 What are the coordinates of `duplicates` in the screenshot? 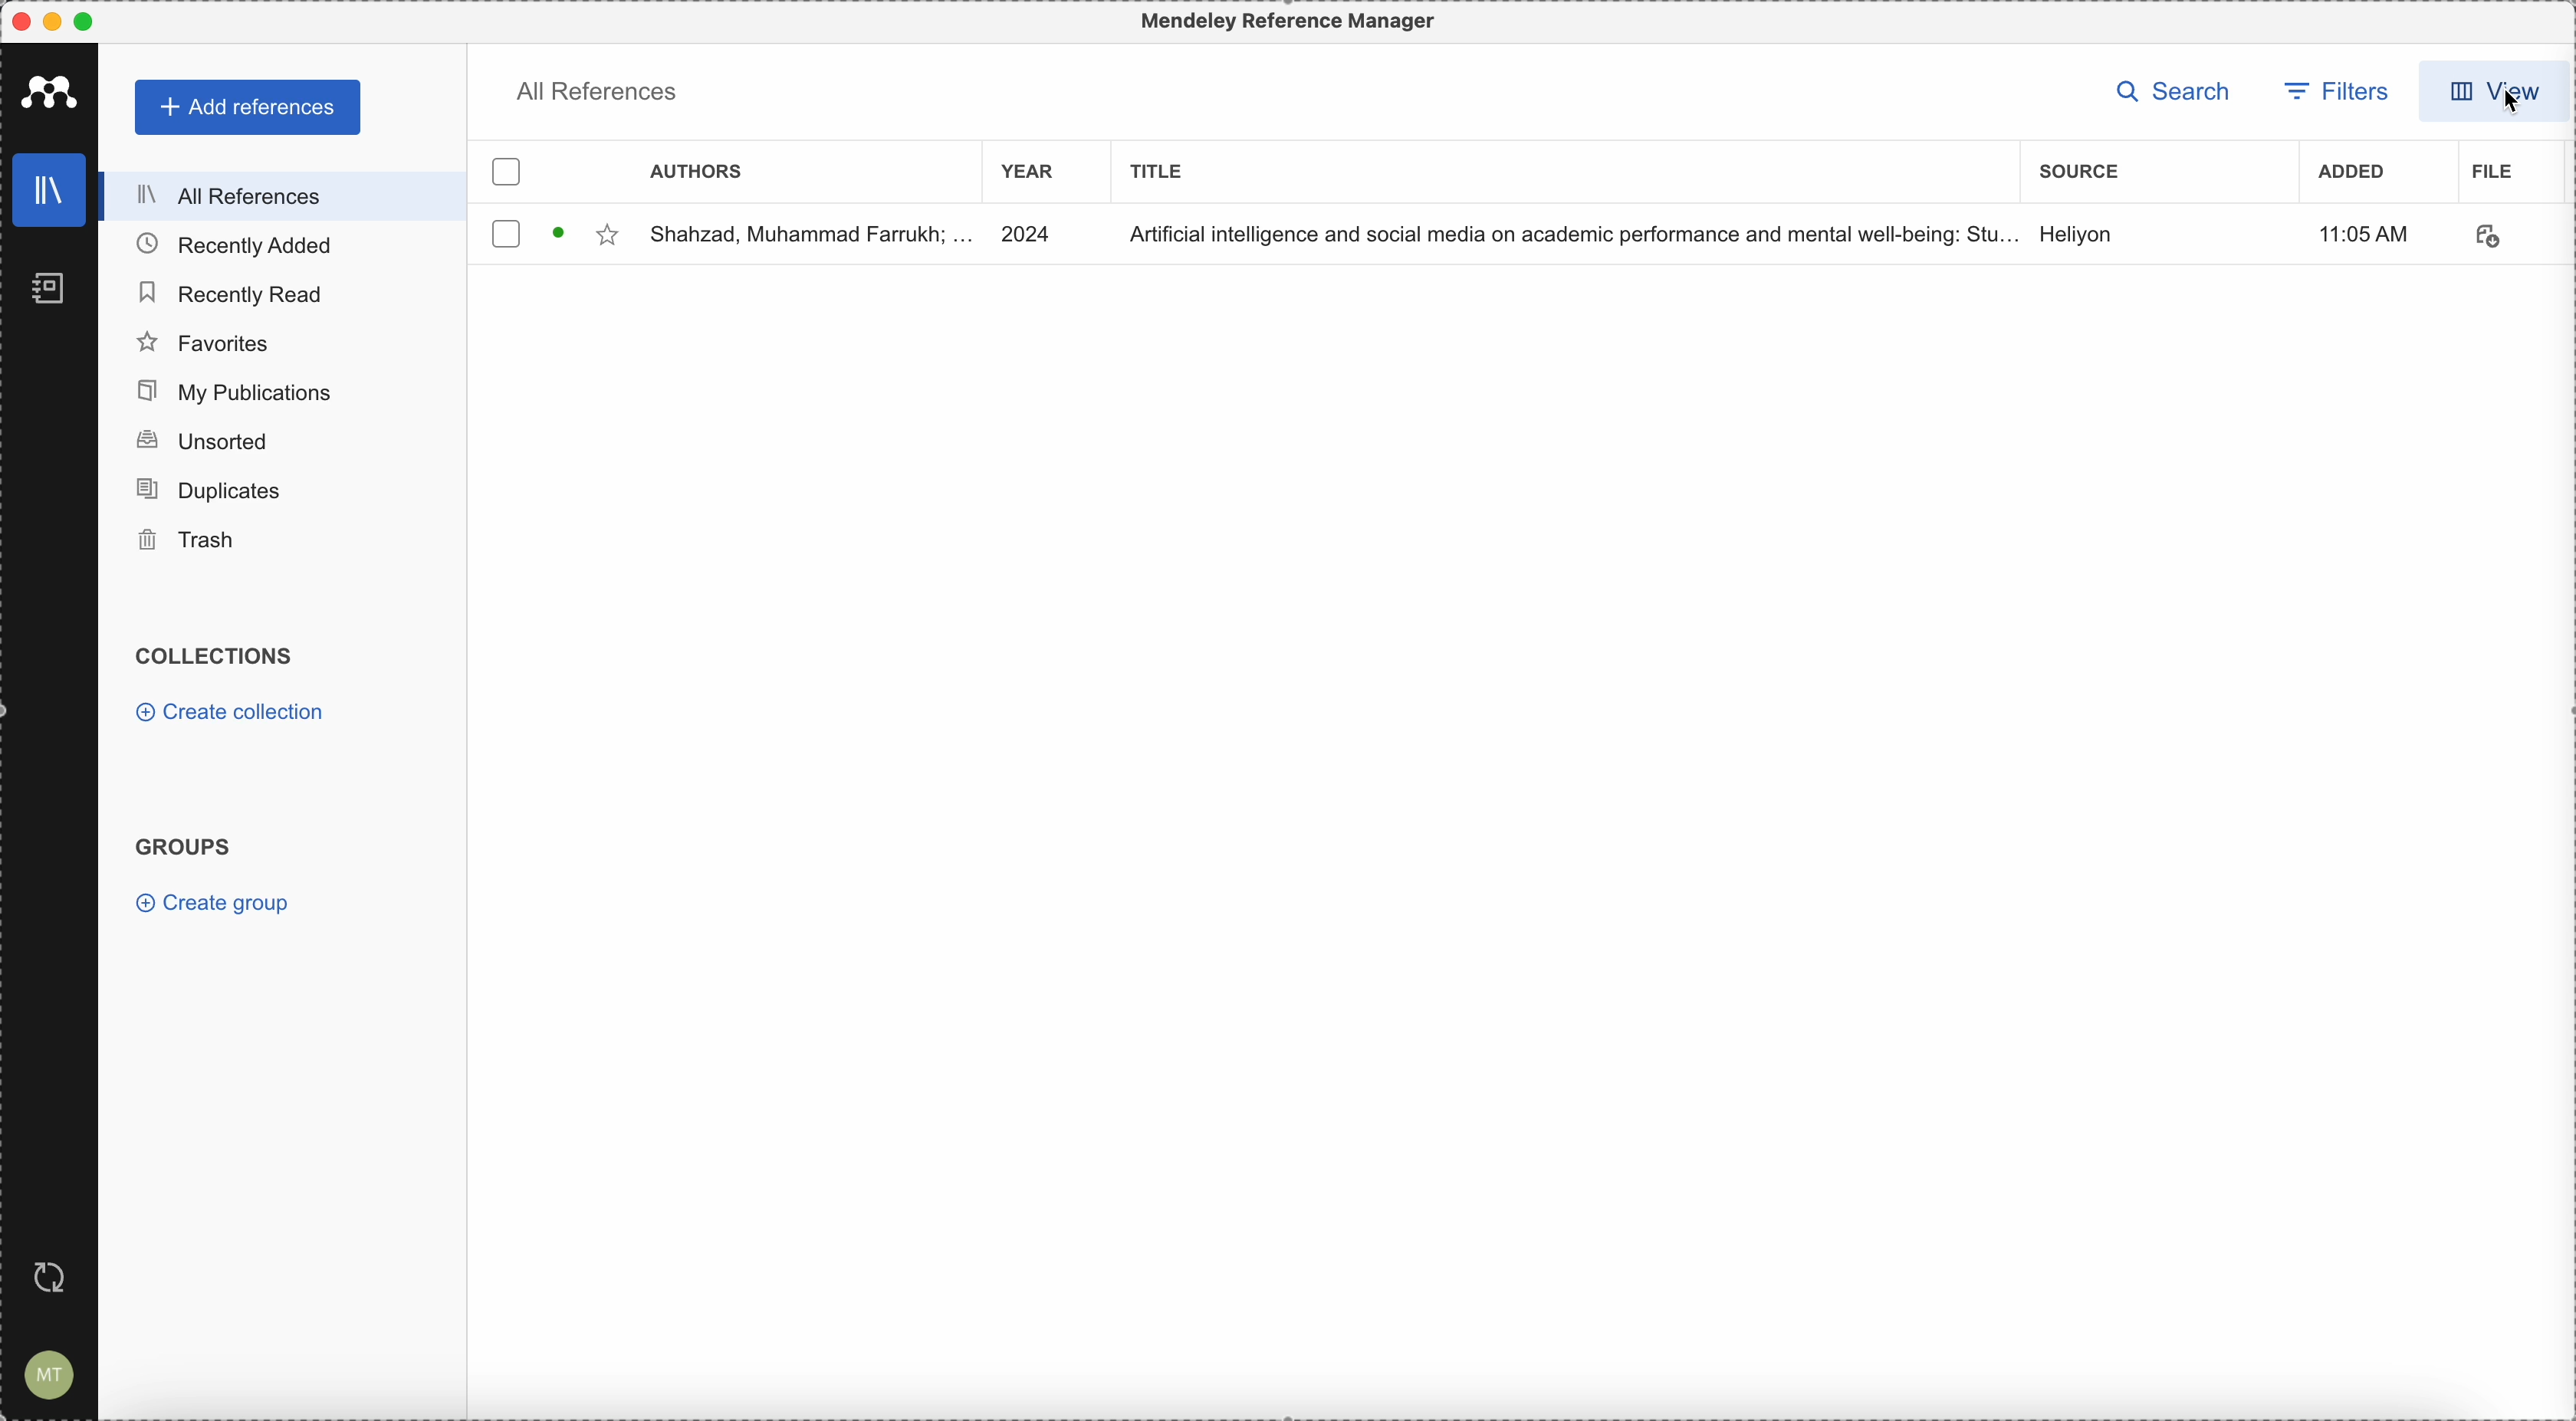 It's located at (214, 486).